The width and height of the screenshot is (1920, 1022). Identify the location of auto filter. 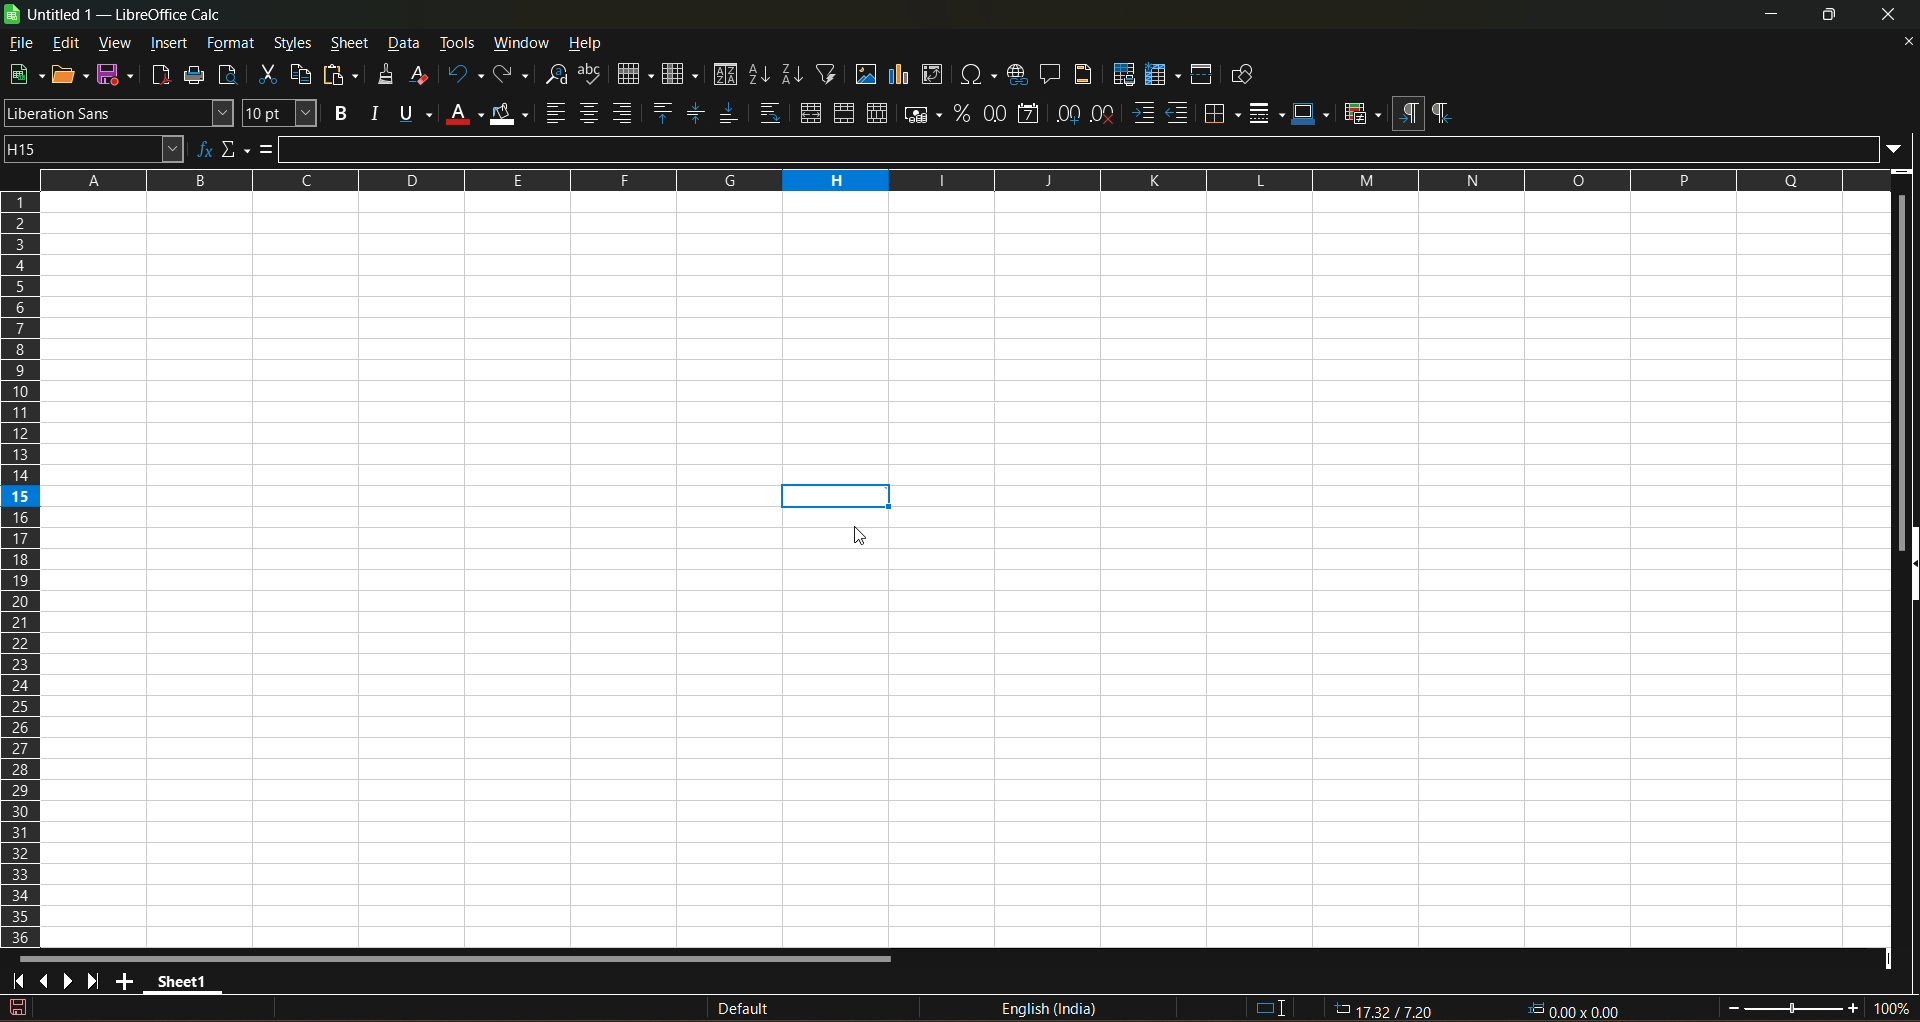
(827, 75).